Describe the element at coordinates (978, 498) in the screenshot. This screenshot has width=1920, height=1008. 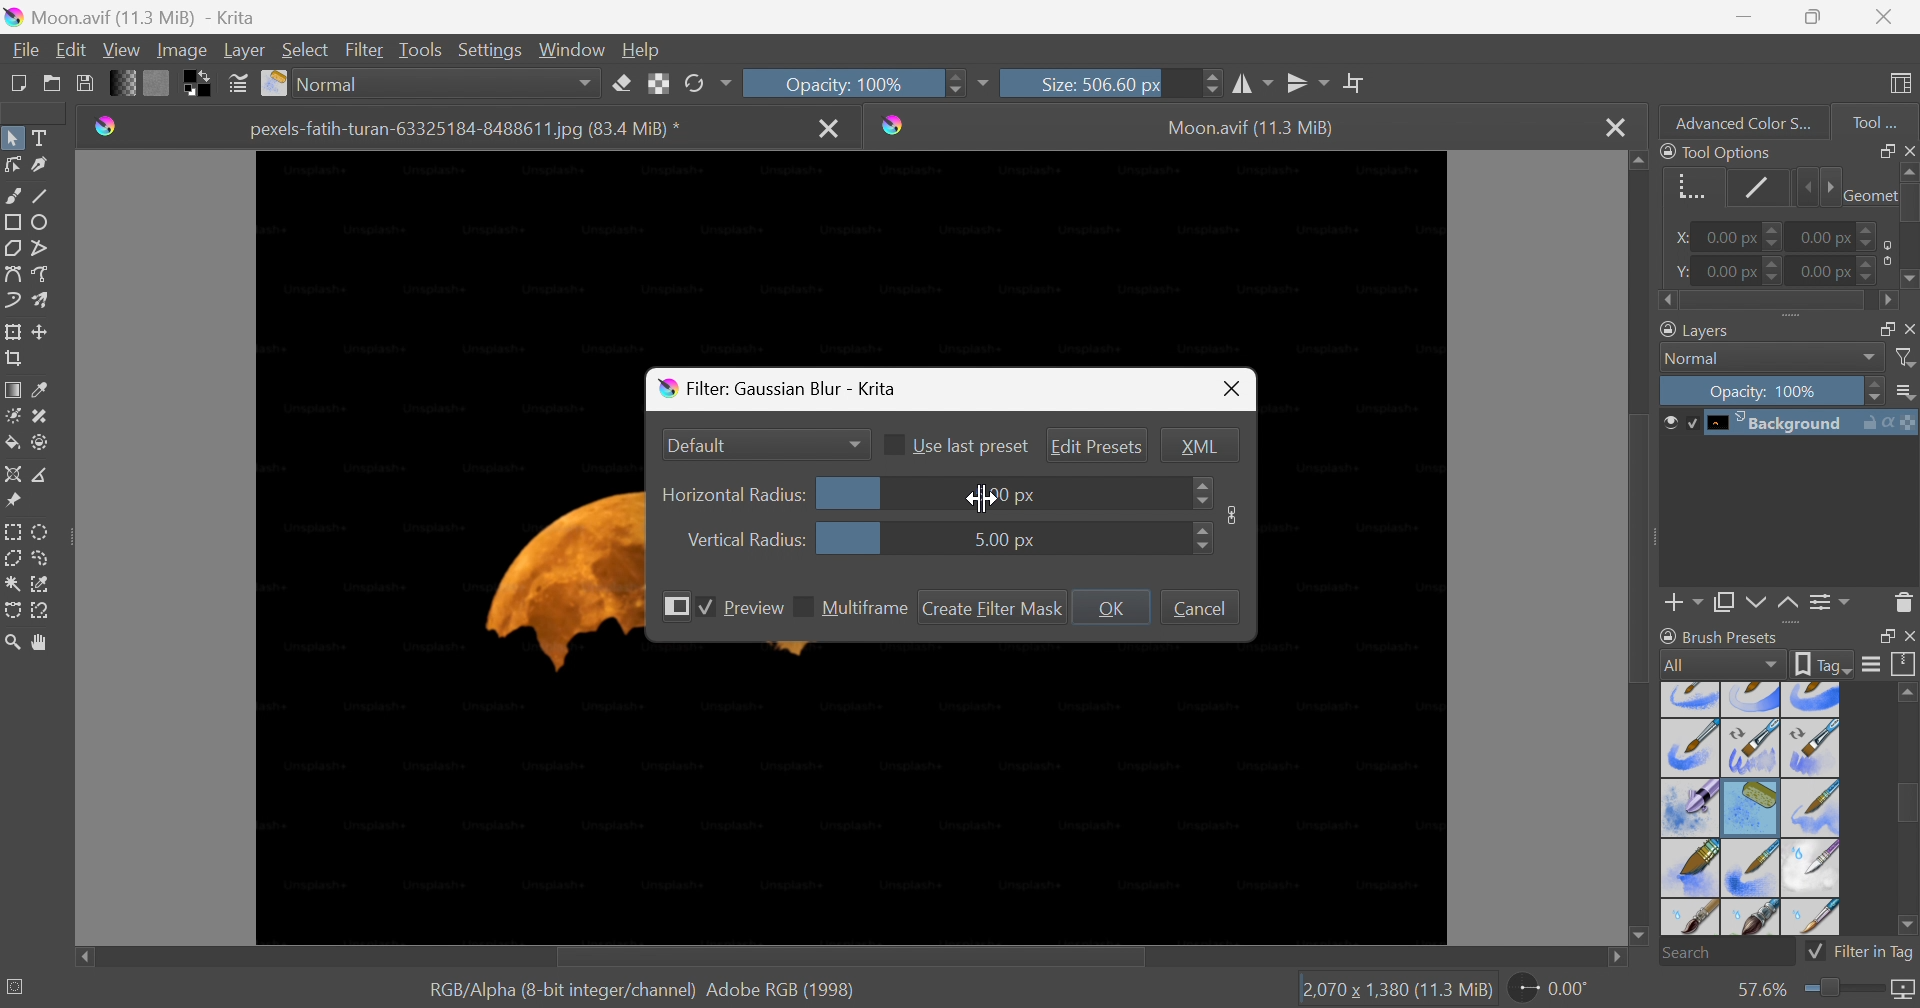
I see `Cursor` at that location.